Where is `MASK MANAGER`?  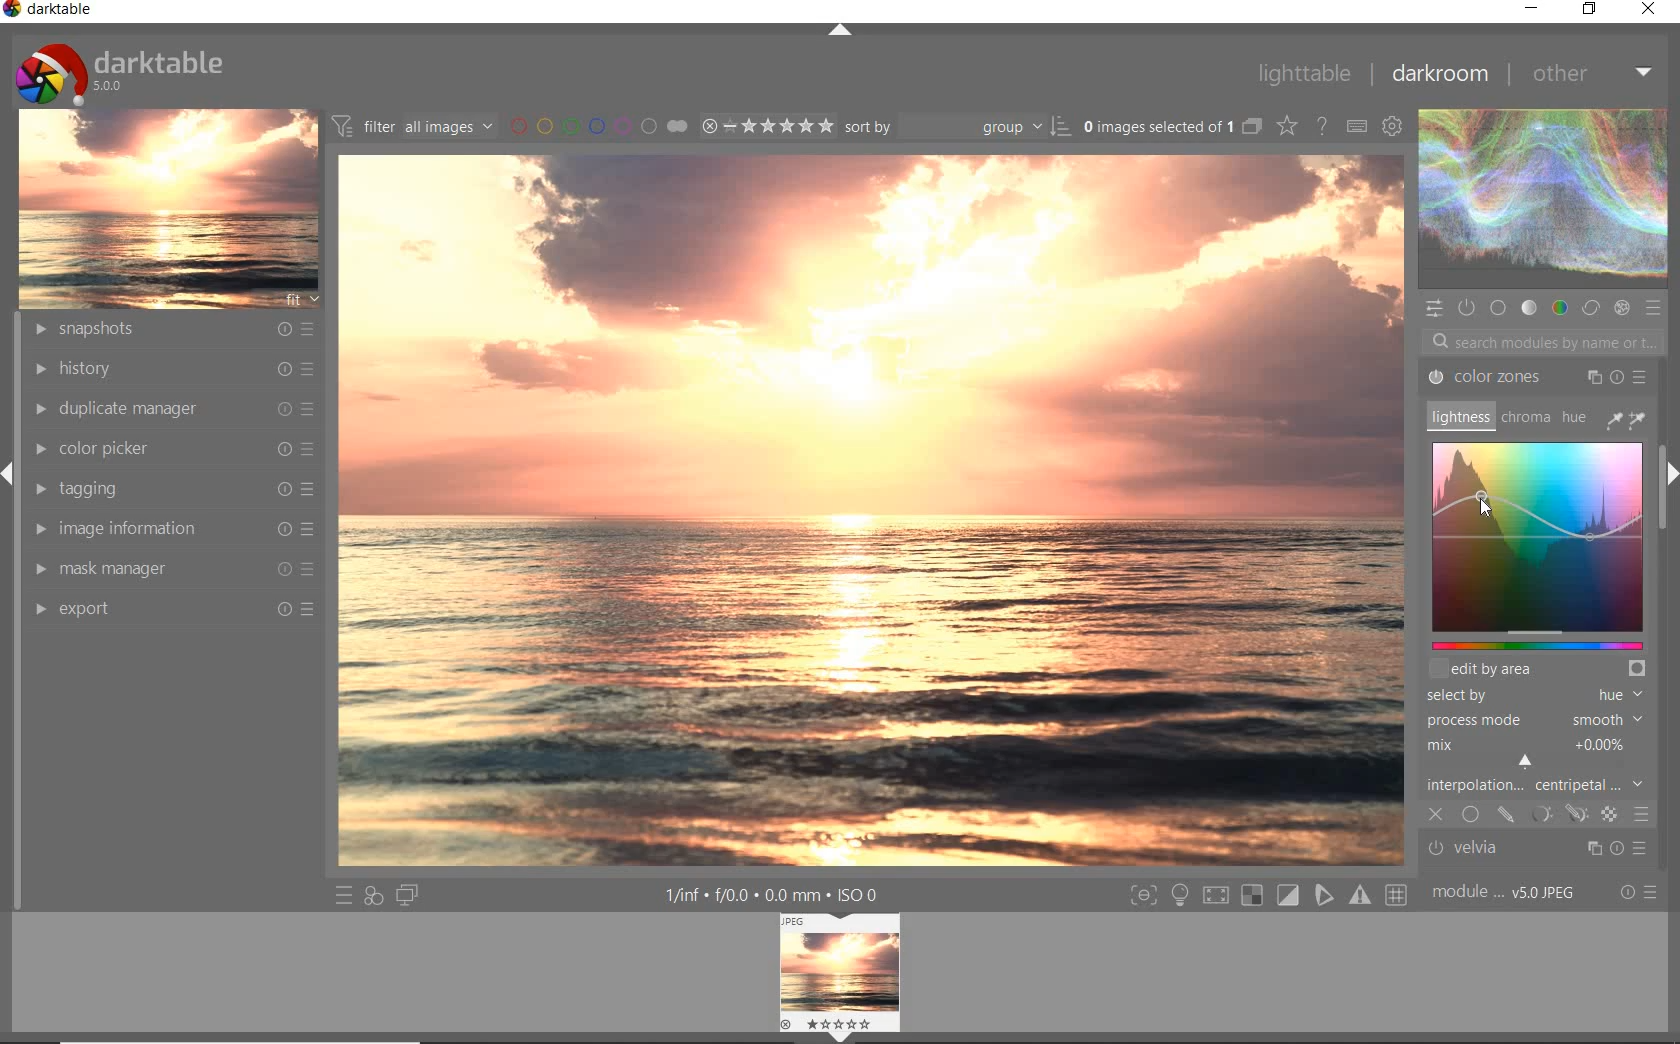 MASK MANAGER is located at coordinates (172, 568).